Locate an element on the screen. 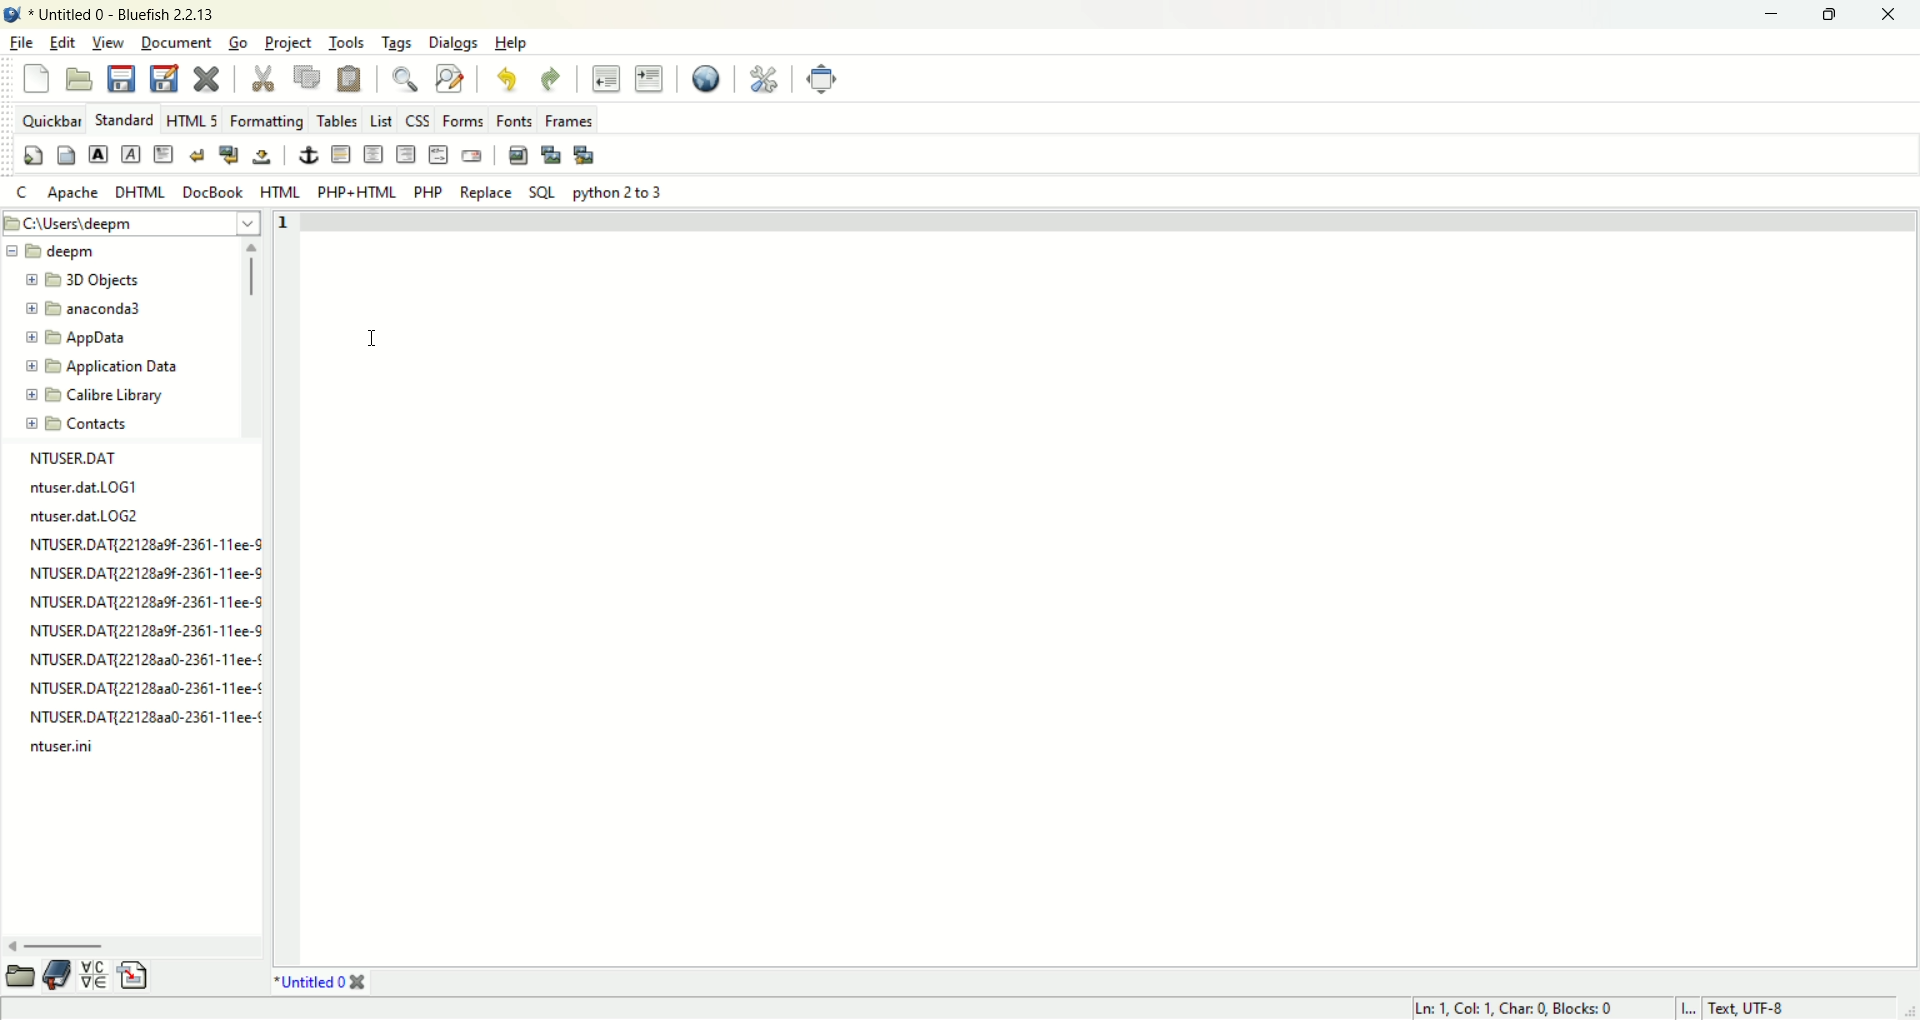 Image resolution: width=1920 pixels, height=1020 pixels. quickbar is located at coordinates (48, 118).